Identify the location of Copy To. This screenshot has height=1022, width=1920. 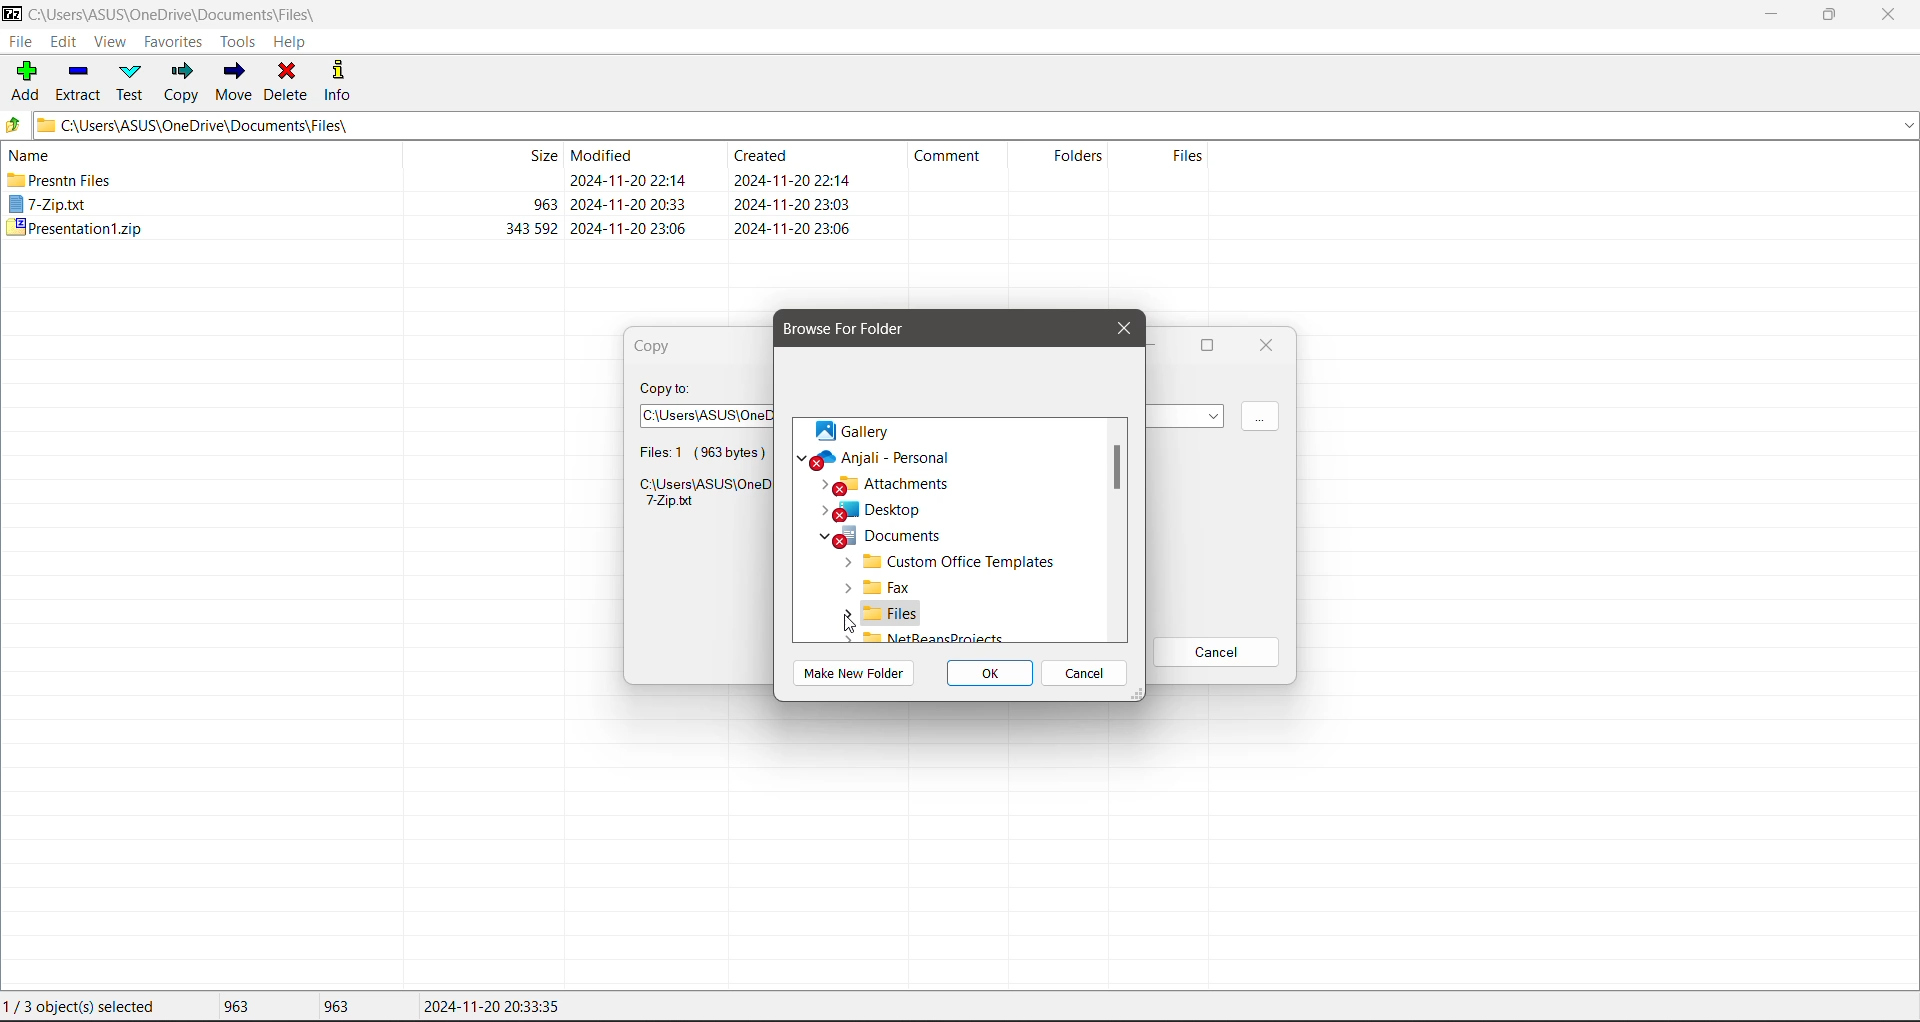
(667, 388).